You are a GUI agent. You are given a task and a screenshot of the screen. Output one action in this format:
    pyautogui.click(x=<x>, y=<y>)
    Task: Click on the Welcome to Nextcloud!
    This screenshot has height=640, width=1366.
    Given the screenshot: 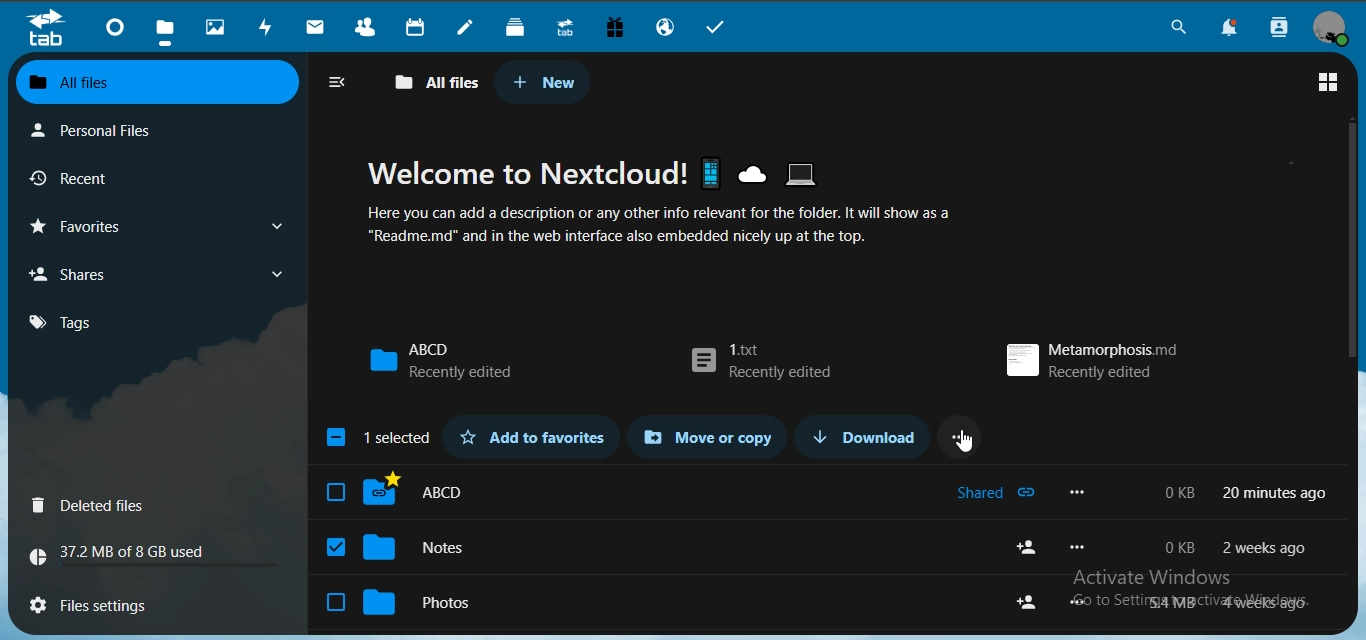 What is the action you would take?
    pyautogui.click(x=604, y=169)
    